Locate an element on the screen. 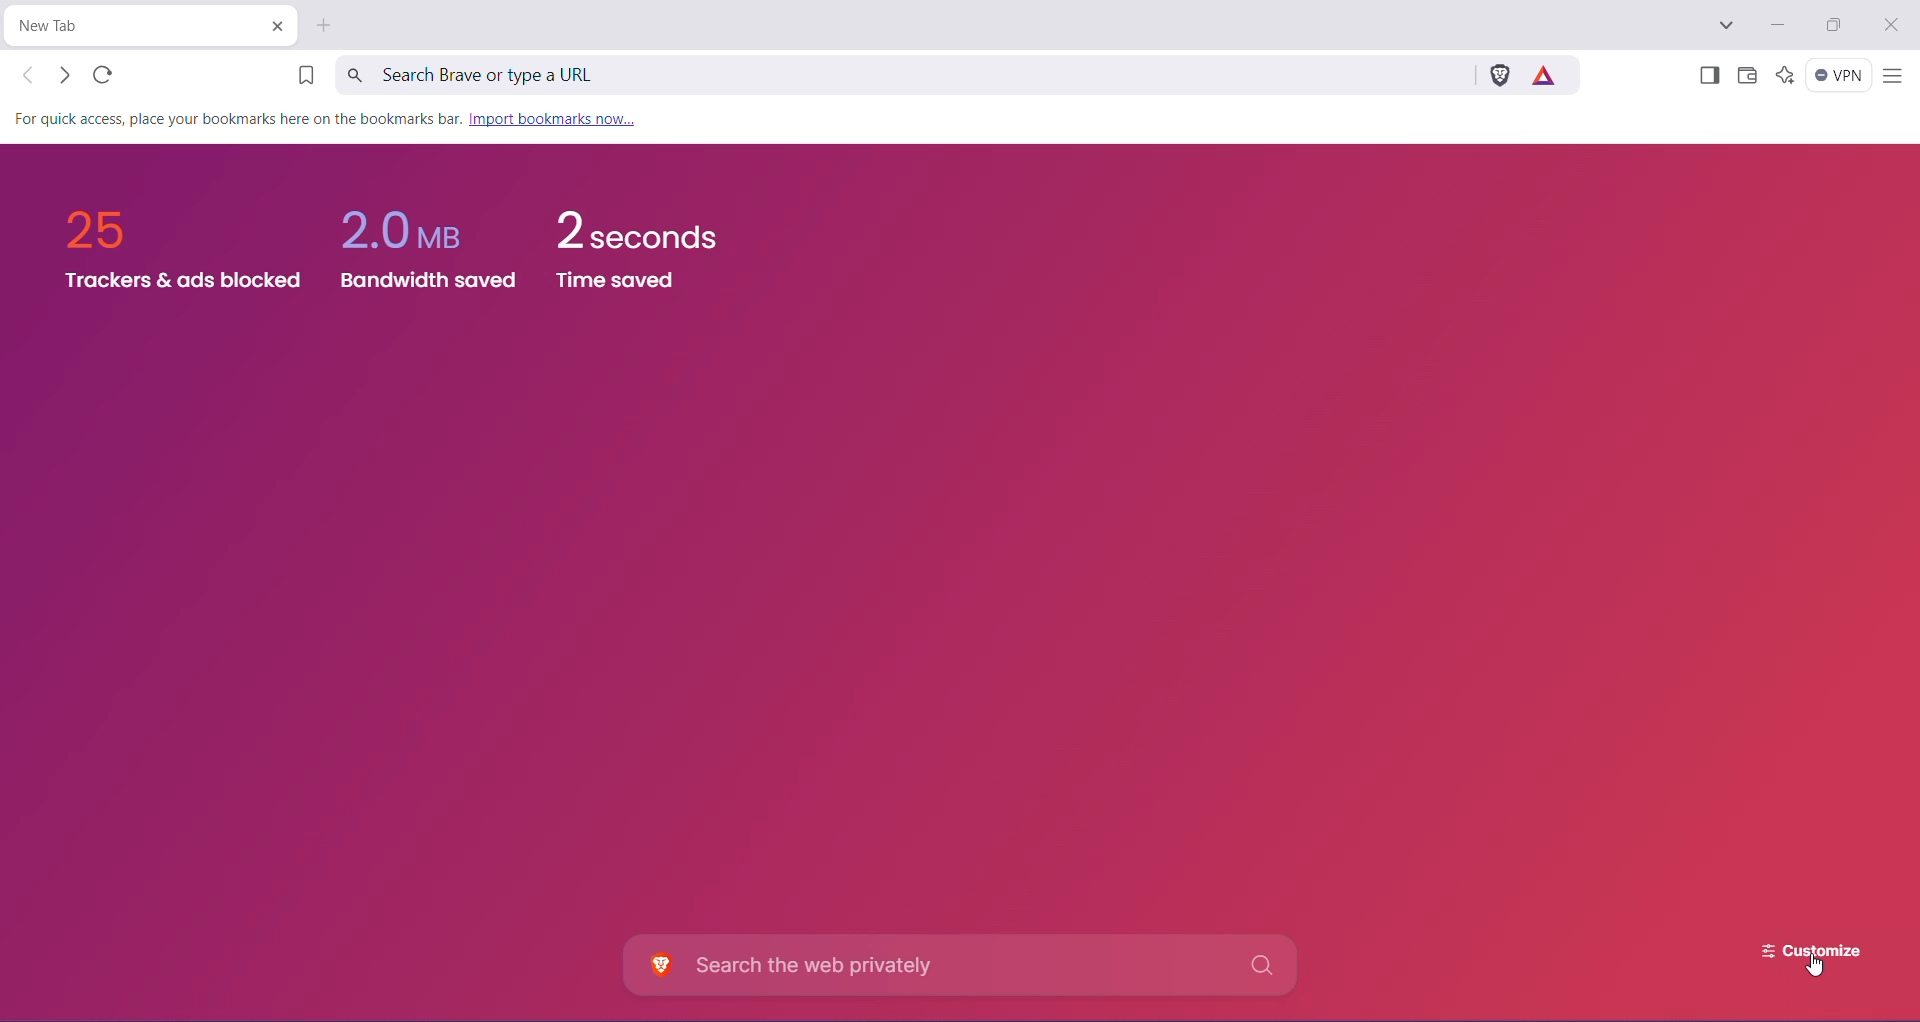 The width and height of the screenshot is (1920, 1022). 2 seconds Time saved is located at coordinates (650, 255).